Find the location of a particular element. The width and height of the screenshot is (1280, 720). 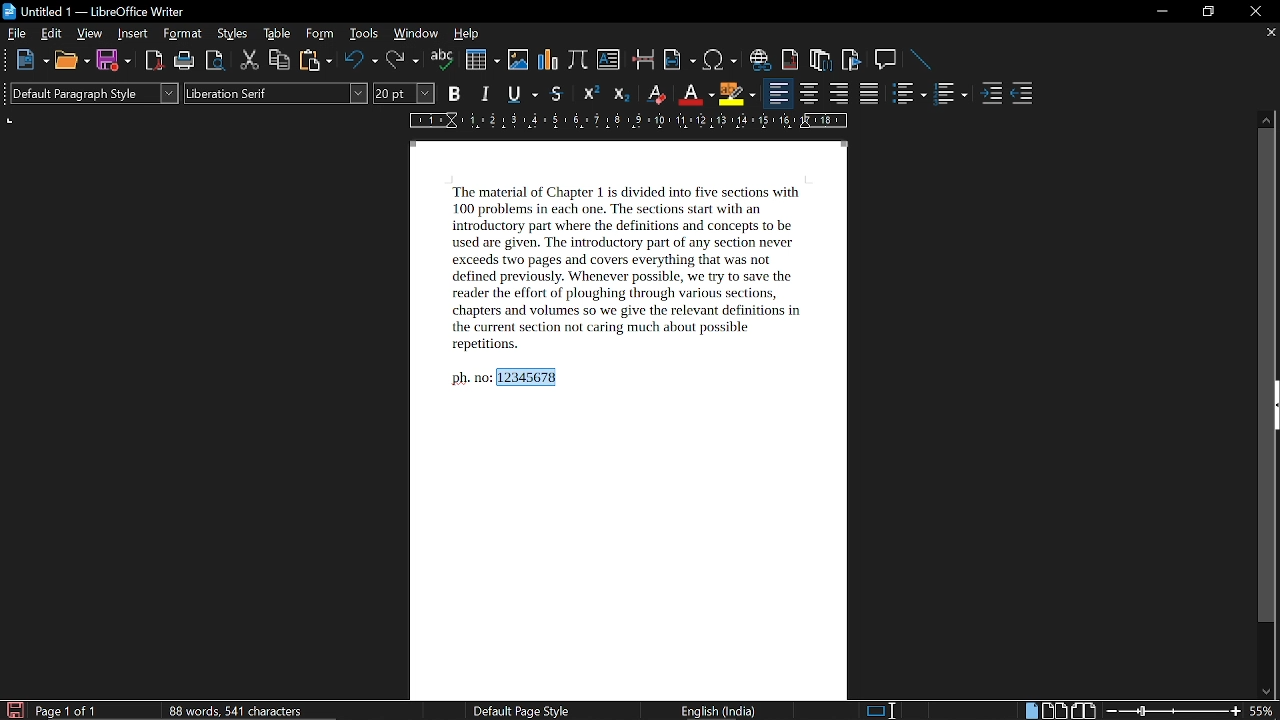

subscript is located at coordinates (619, 94).